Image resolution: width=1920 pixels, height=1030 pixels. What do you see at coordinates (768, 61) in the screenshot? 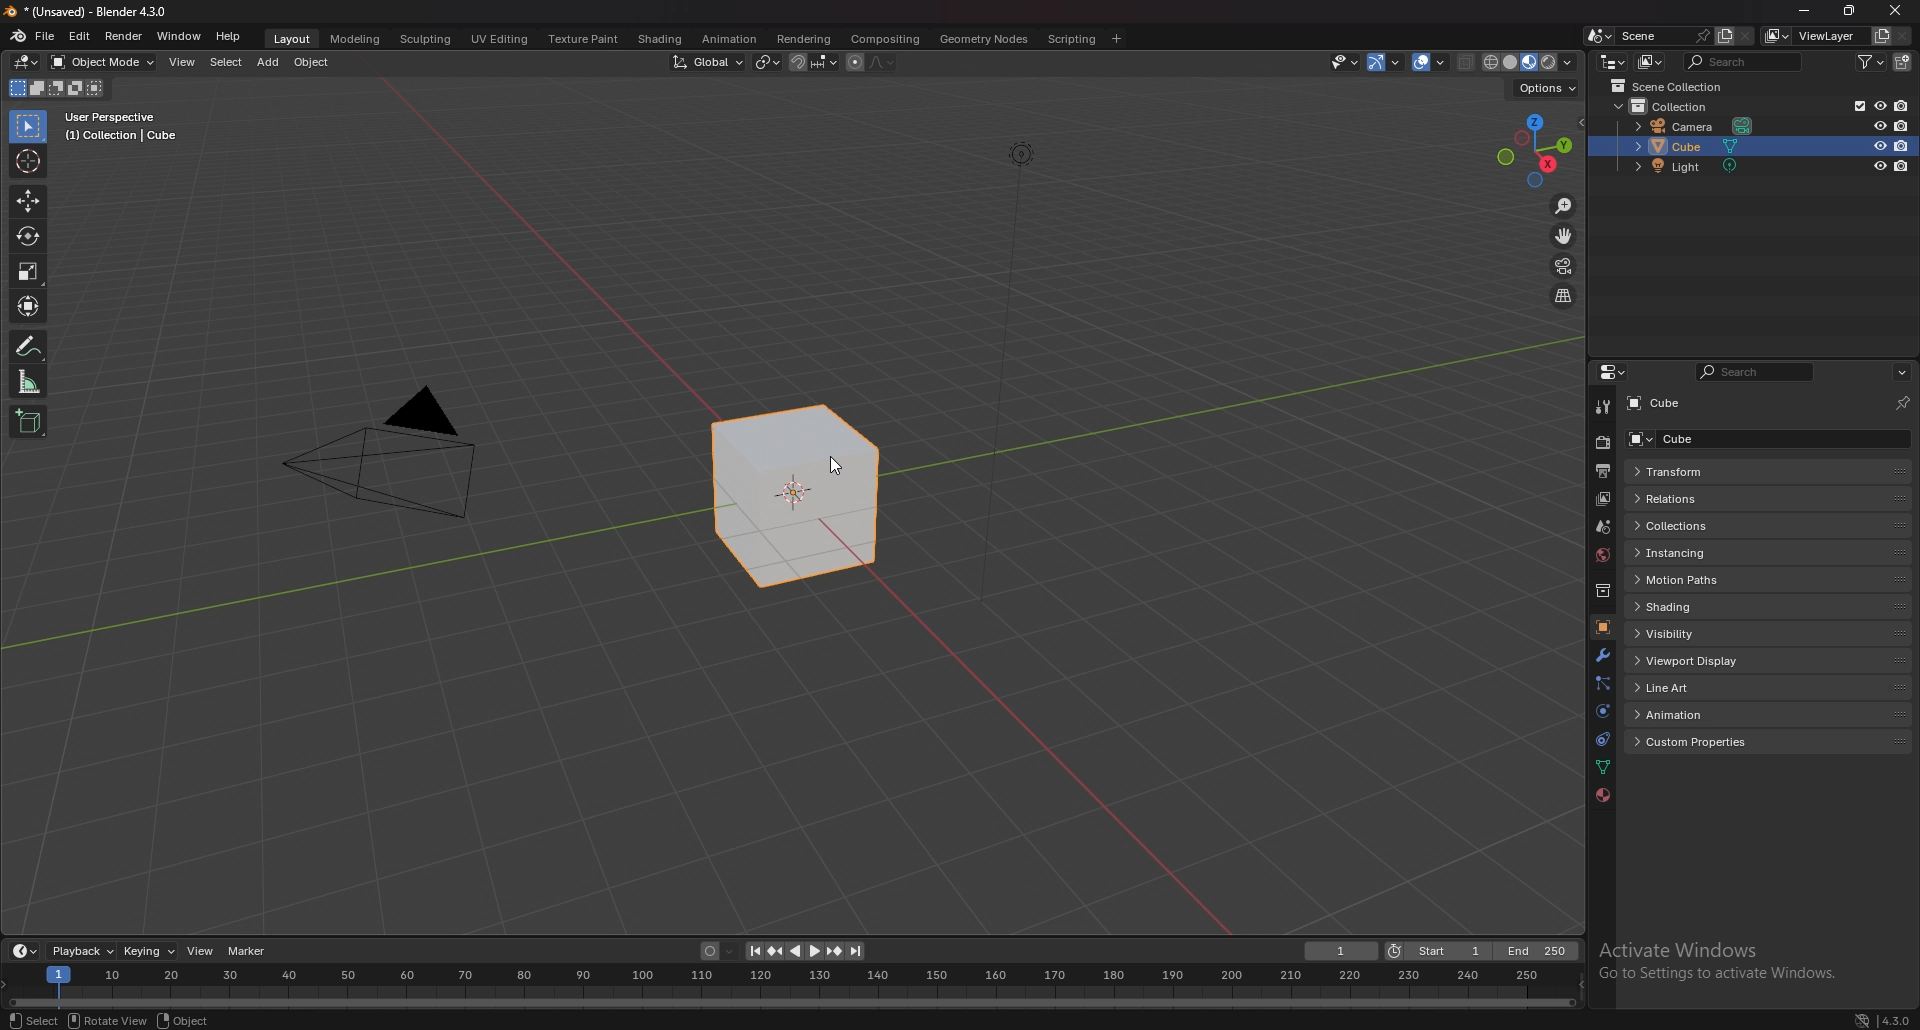
I see `median point` at bounding box center [768, 61].